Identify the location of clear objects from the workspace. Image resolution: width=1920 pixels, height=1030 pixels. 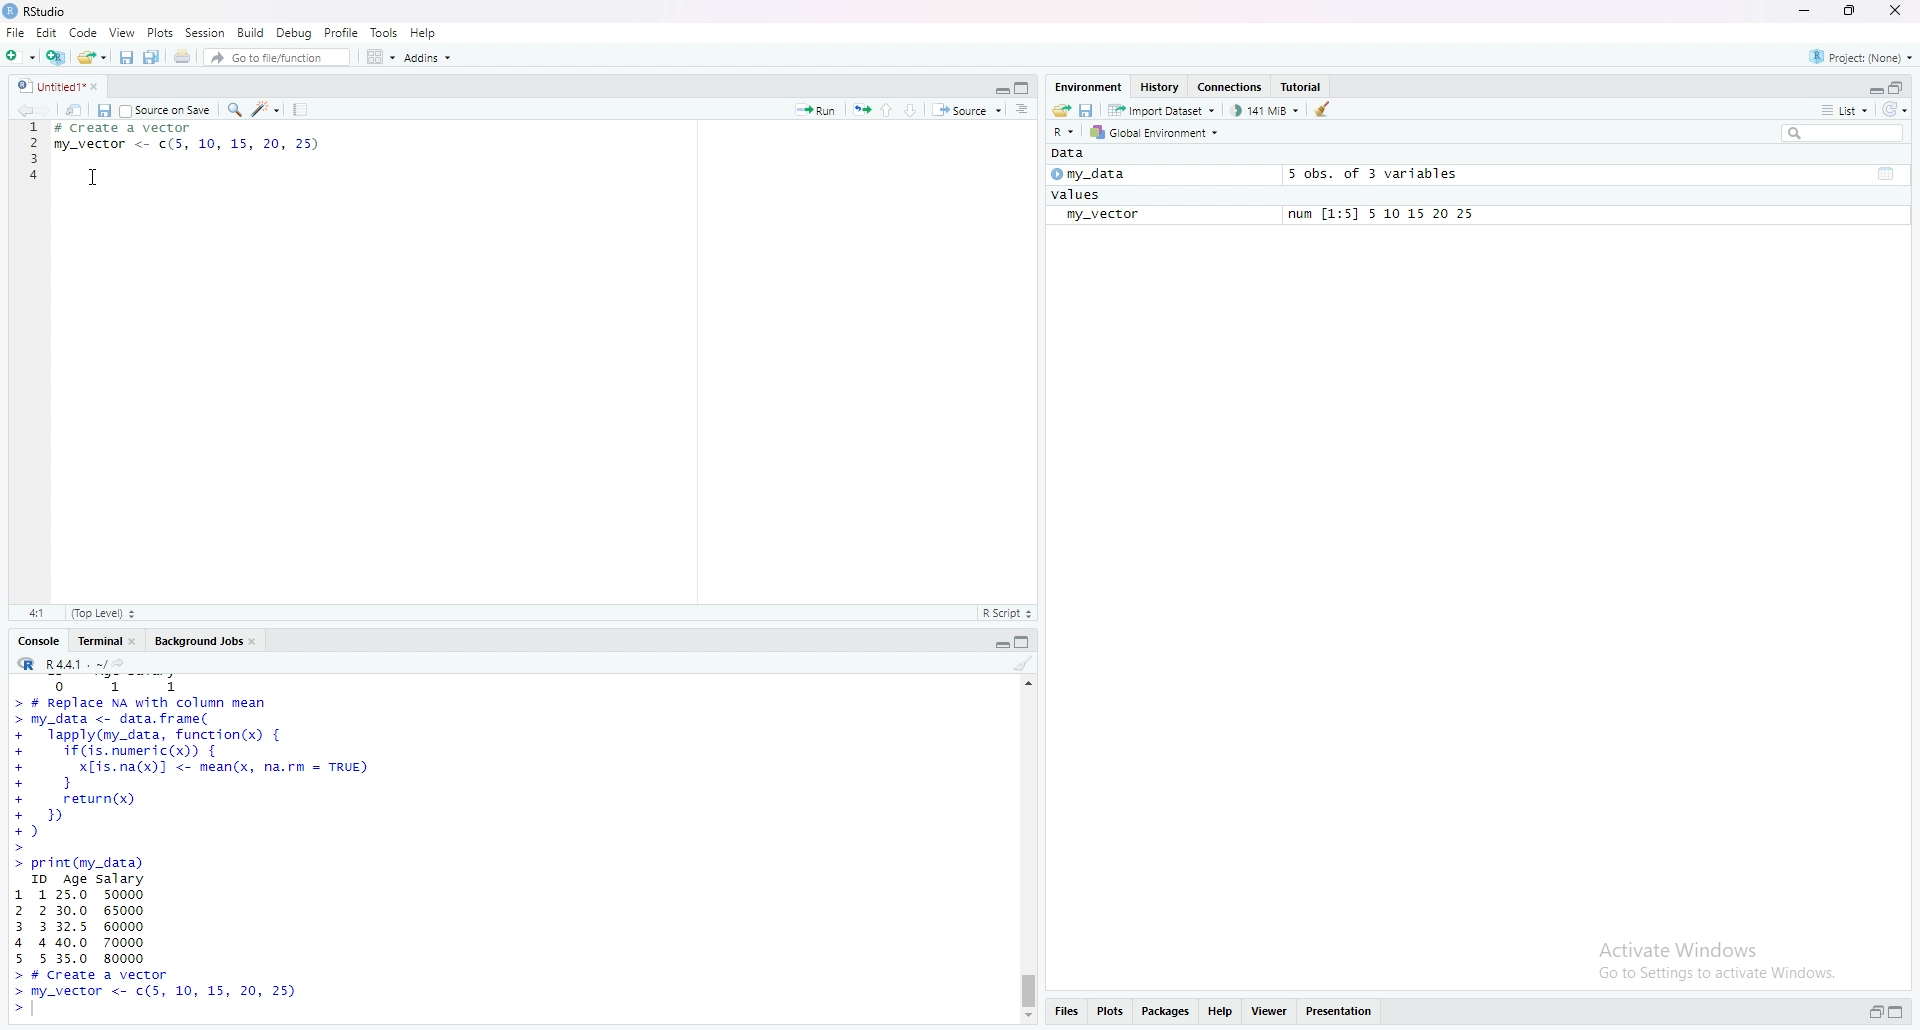
(1325, 111).